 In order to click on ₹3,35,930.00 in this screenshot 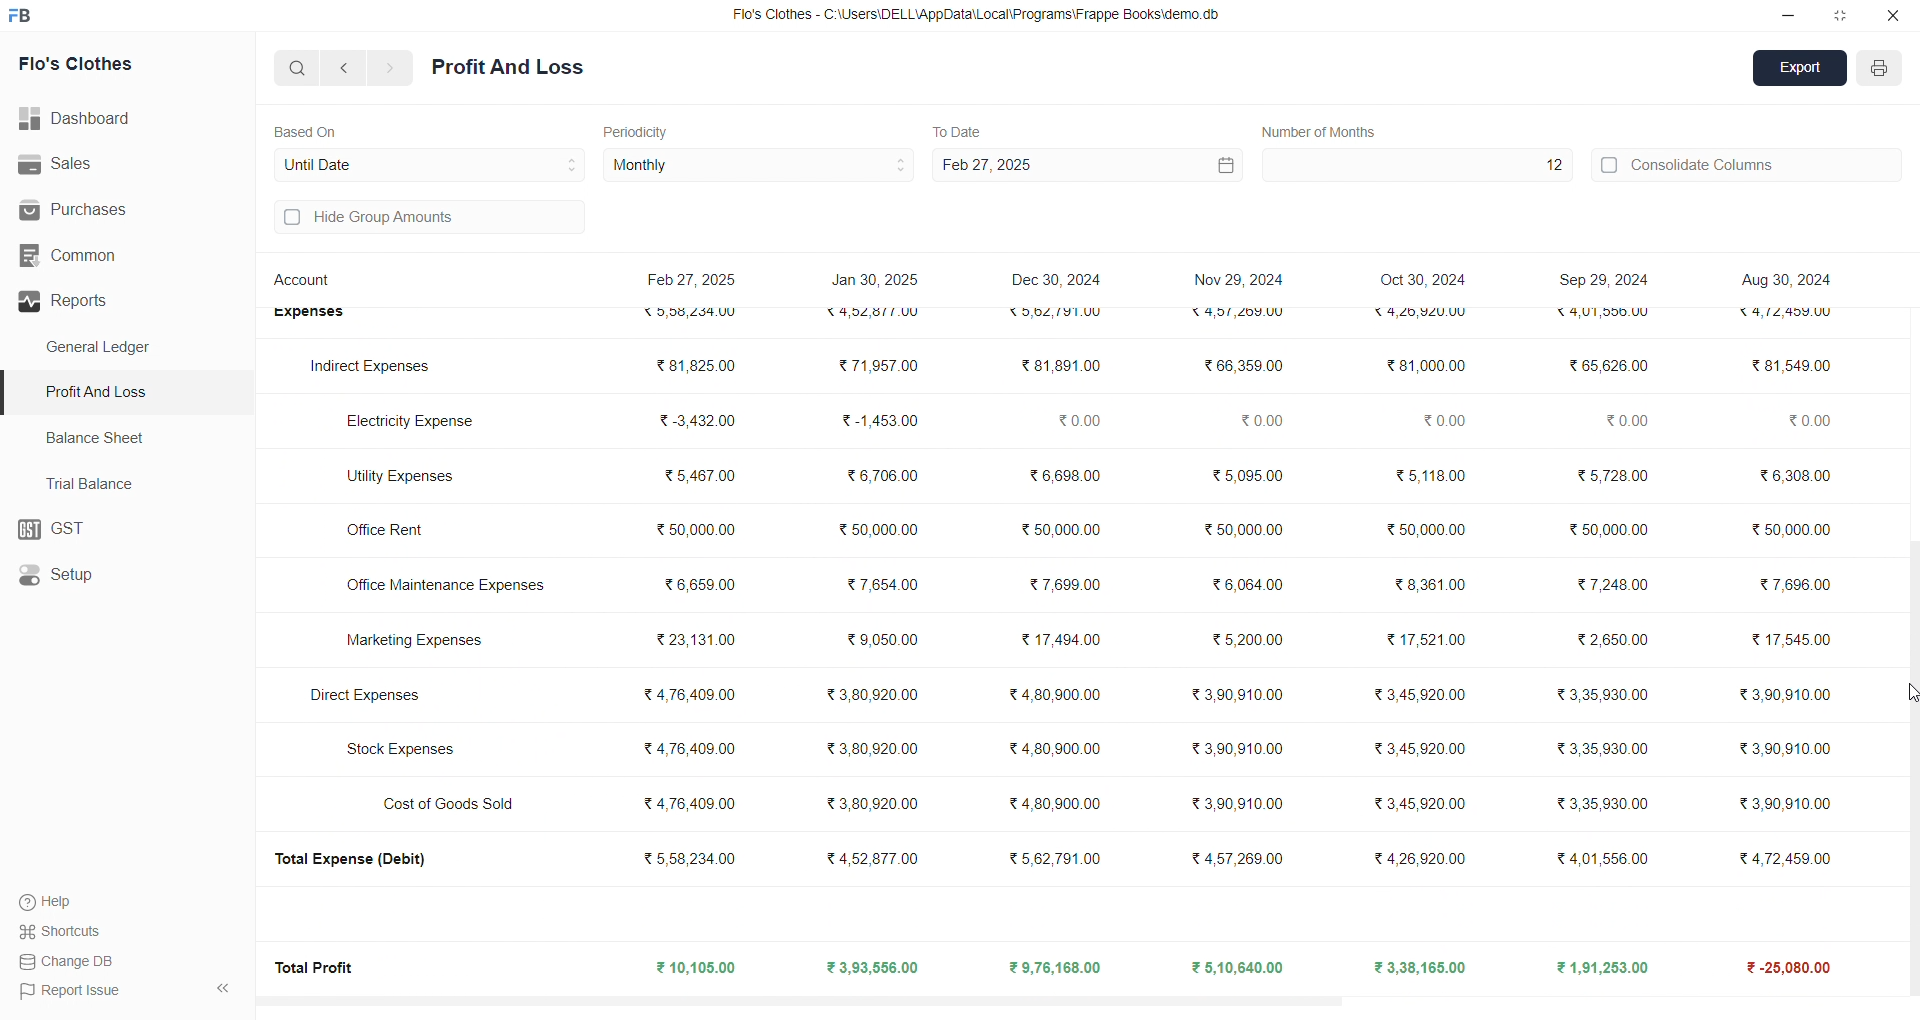, I will do `click(1597, 805)`.